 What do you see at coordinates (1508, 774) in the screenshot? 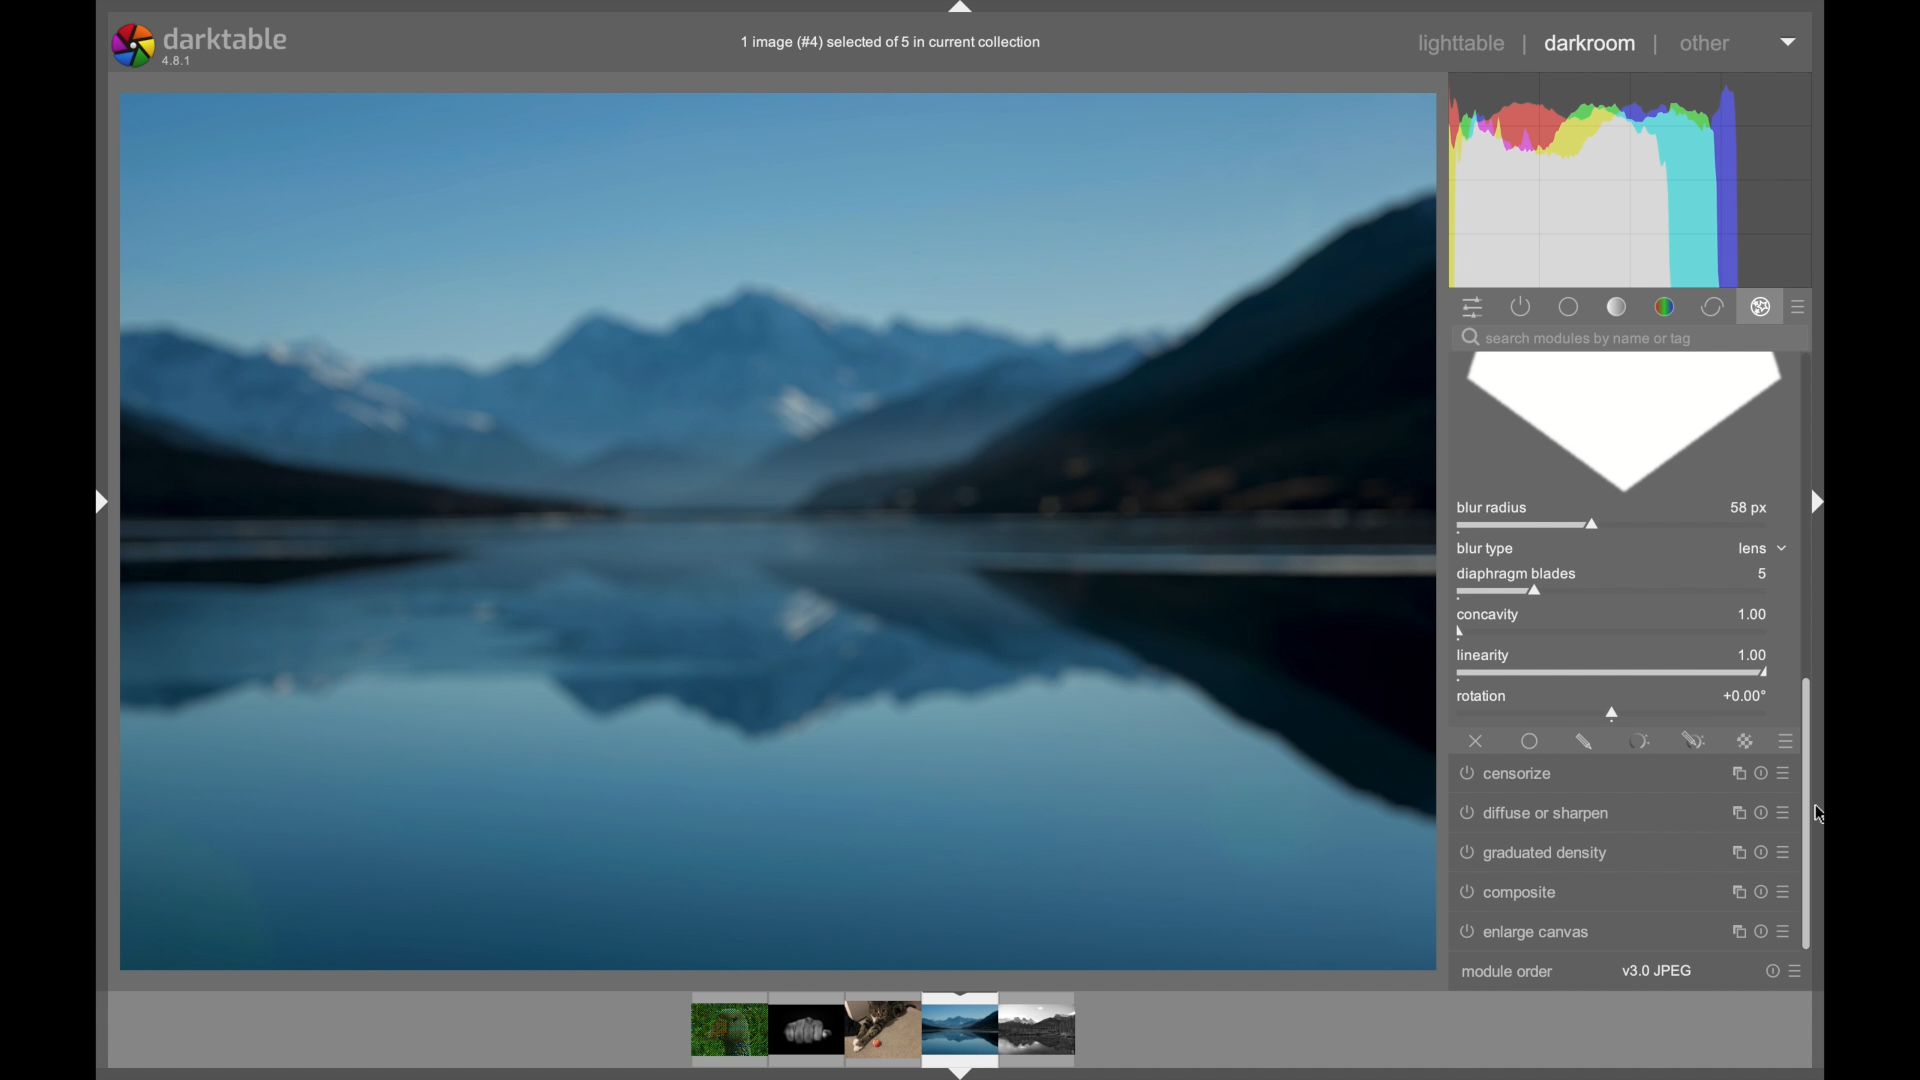
I see `censorize` at bounding box center [1508, 774].